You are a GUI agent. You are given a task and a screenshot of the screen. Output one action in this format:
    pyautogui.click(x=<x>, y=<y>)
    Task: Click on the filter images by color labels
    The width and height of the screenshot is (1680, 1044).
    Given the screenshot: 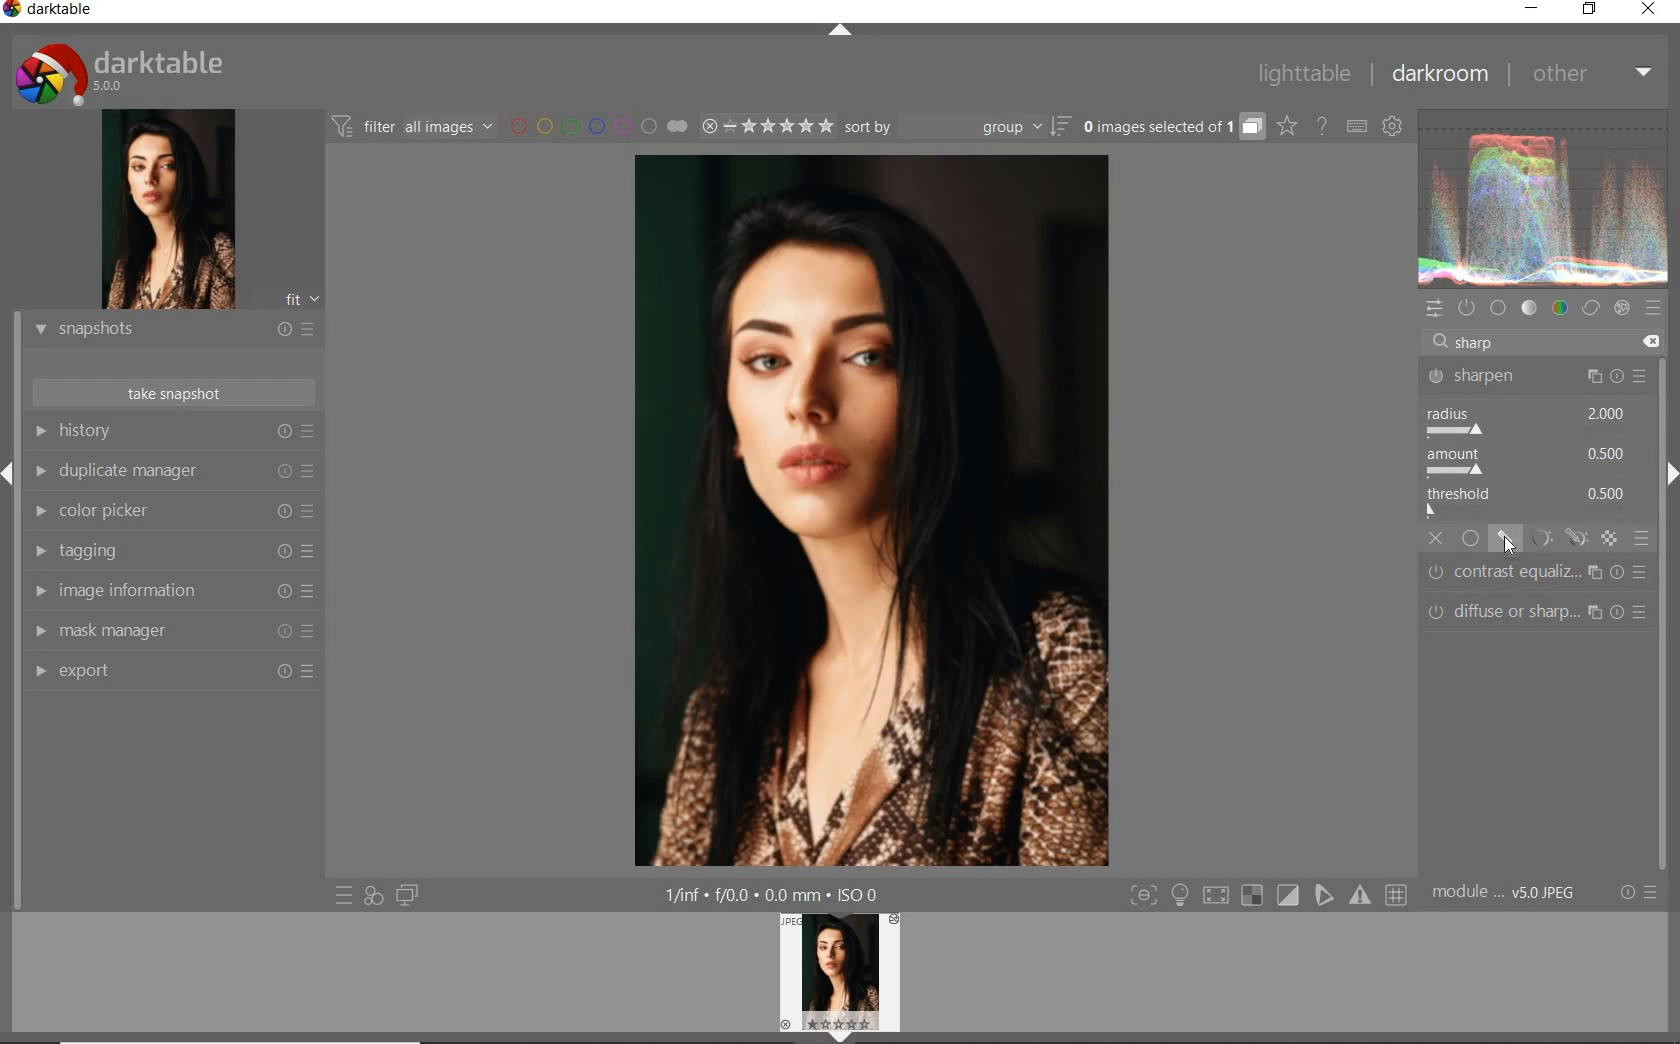 What is the action you would take?
    pyautogui.click(x=580, y=127)
    